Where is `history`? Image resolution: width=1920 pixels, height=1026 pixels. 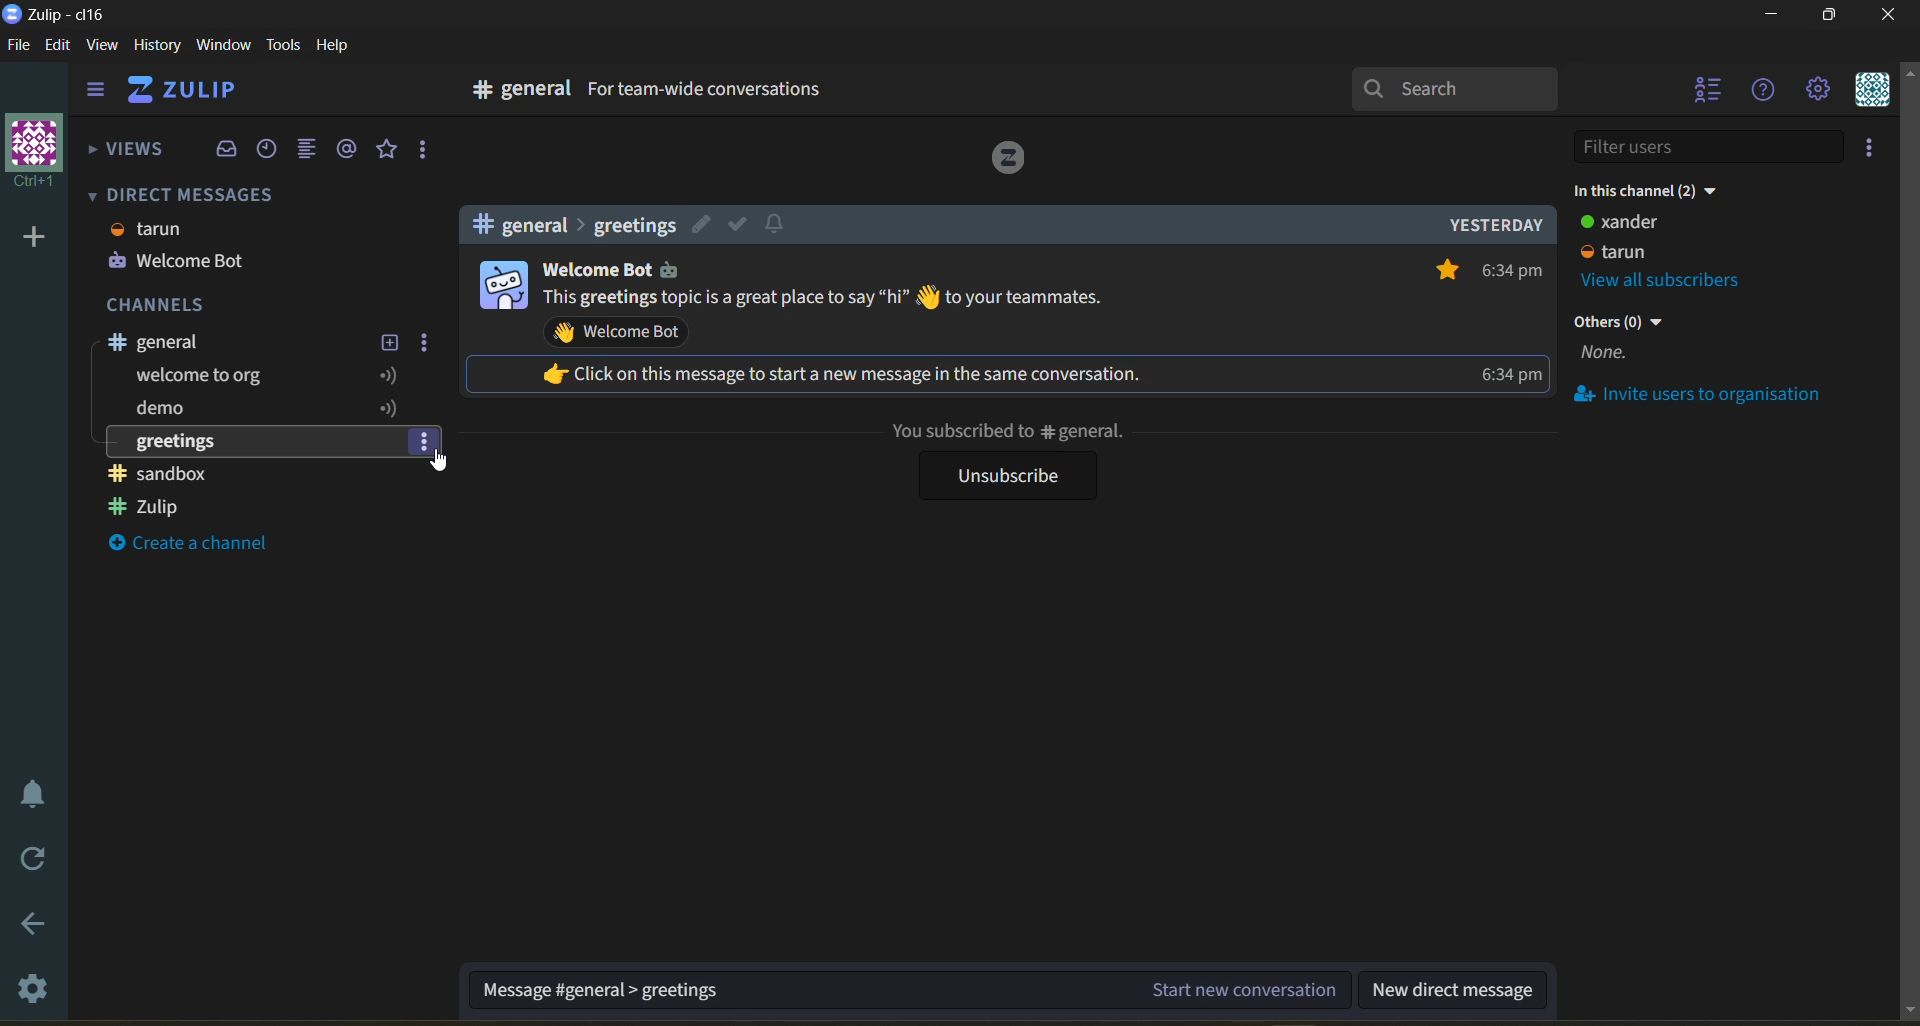
history is located at coordinates (159, 48).